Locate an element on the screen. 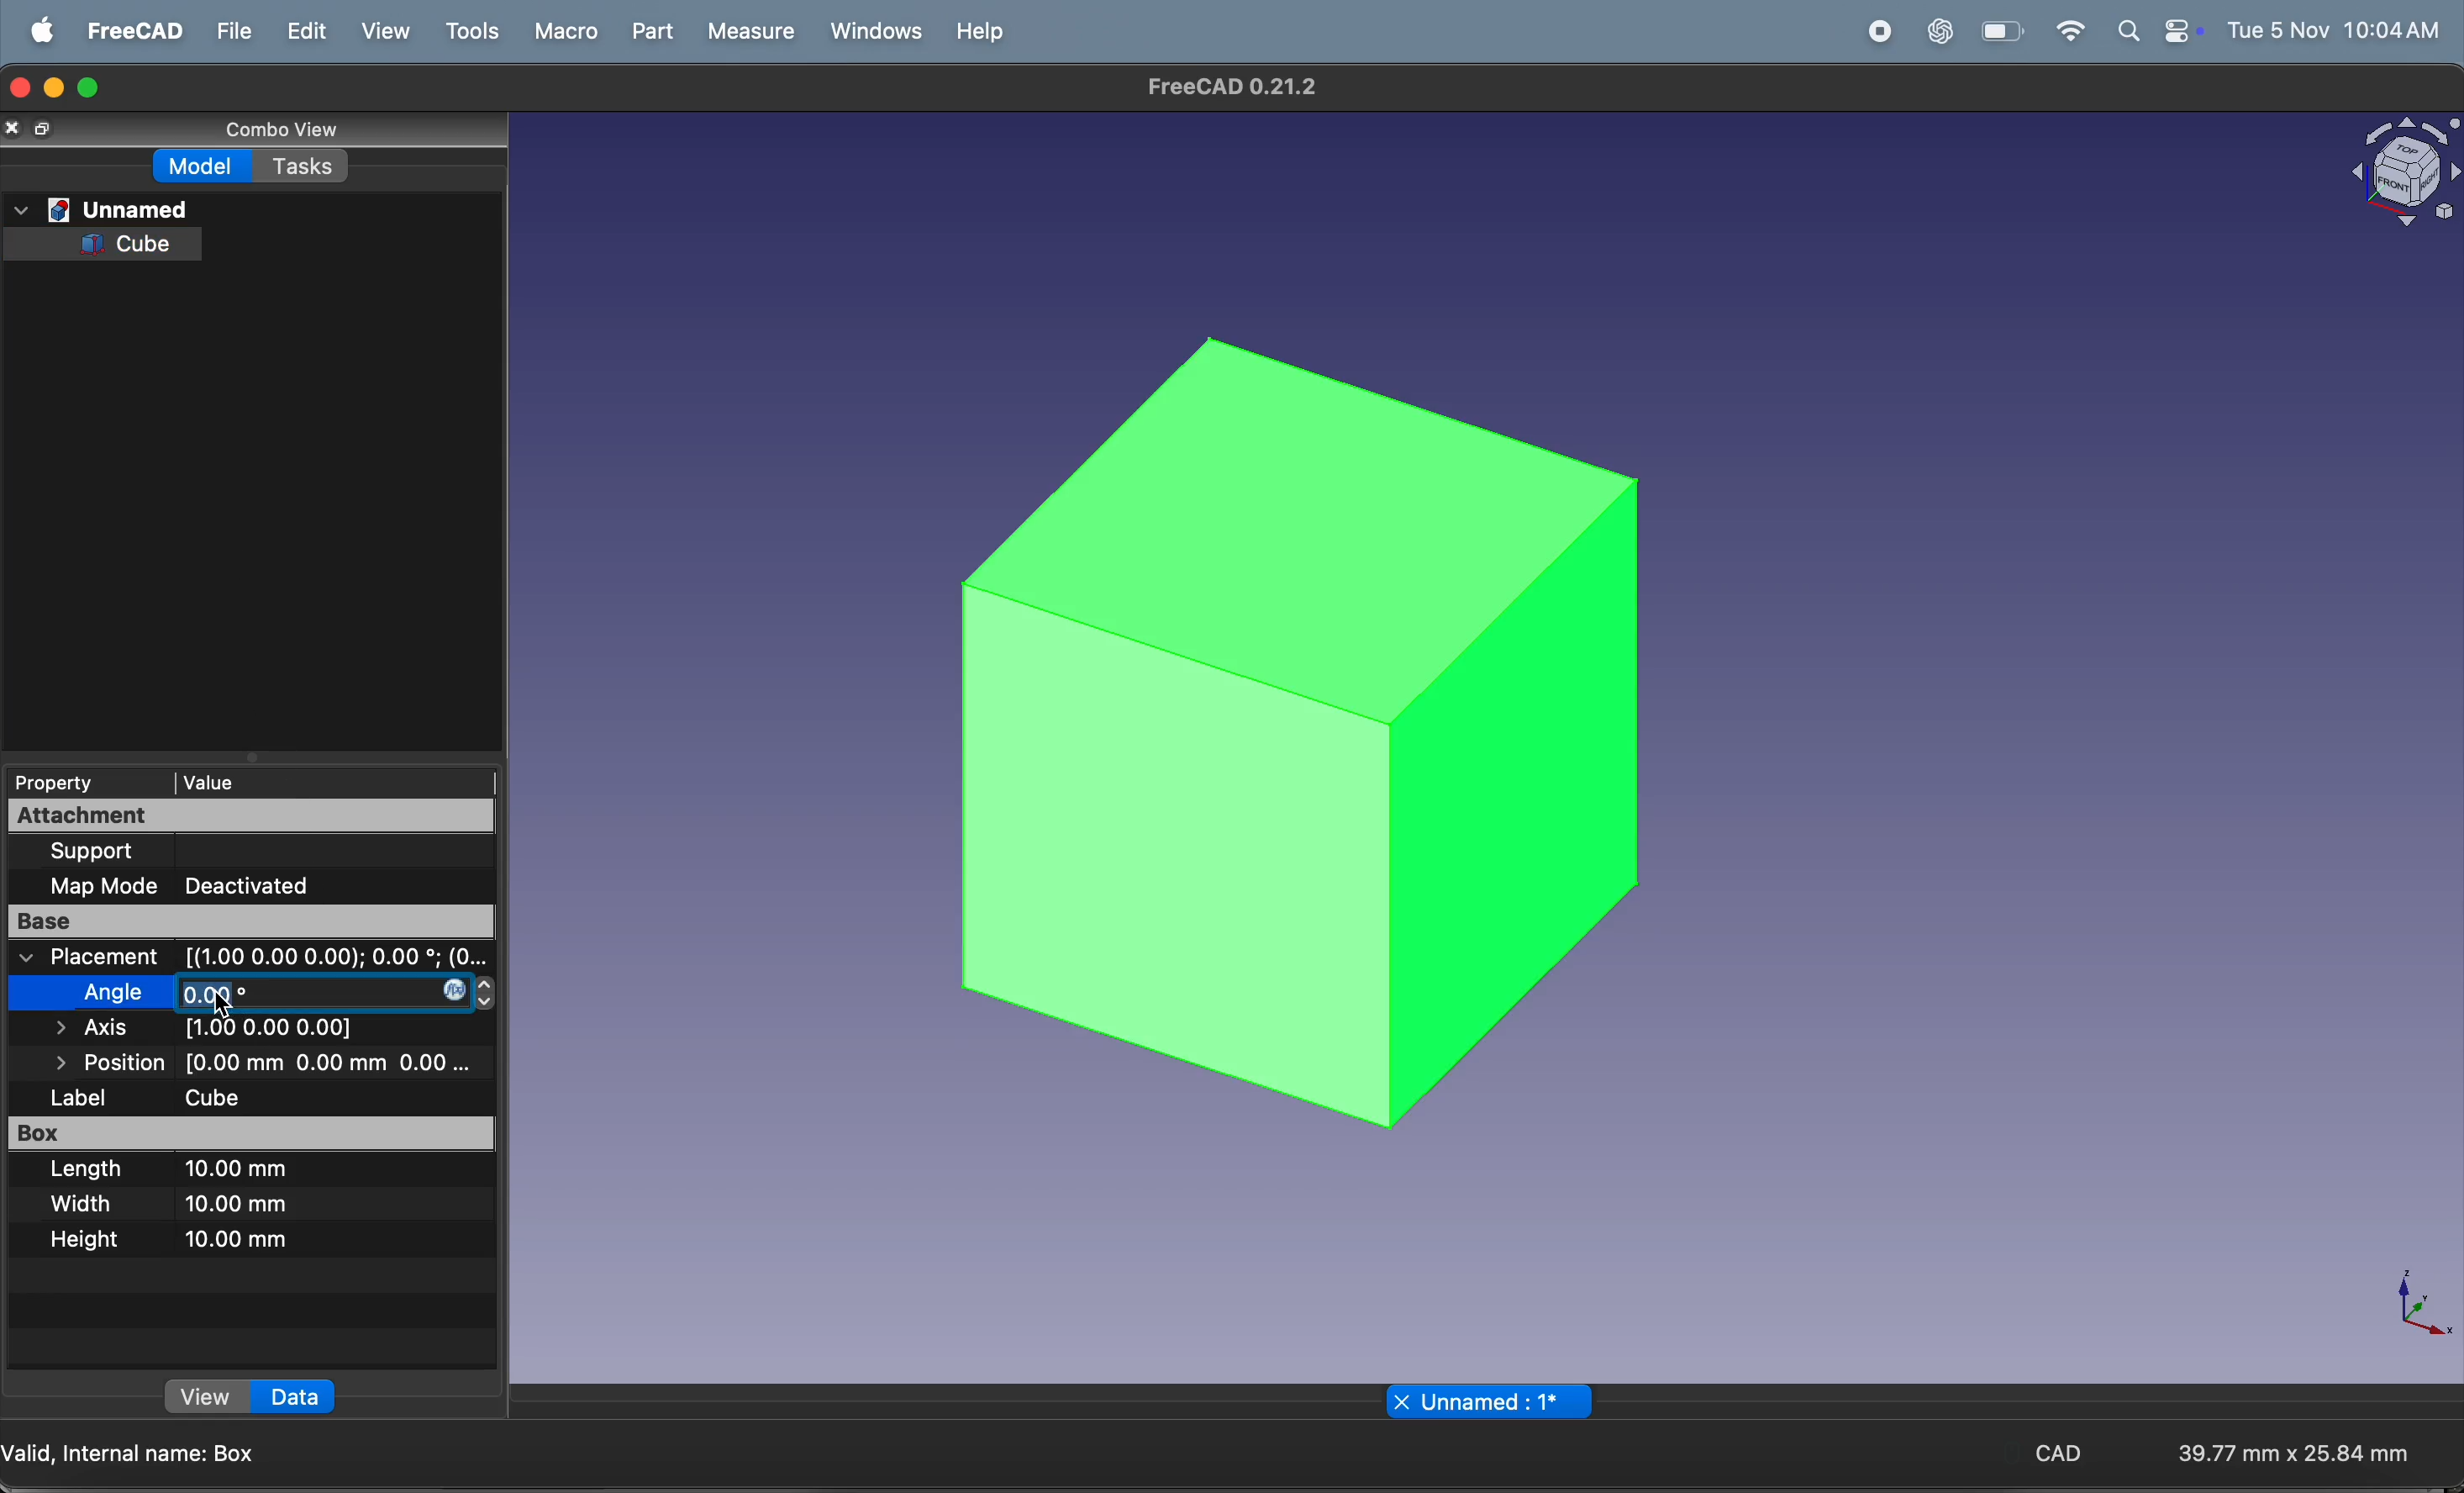  cube is located at coordinates (327, 1099).